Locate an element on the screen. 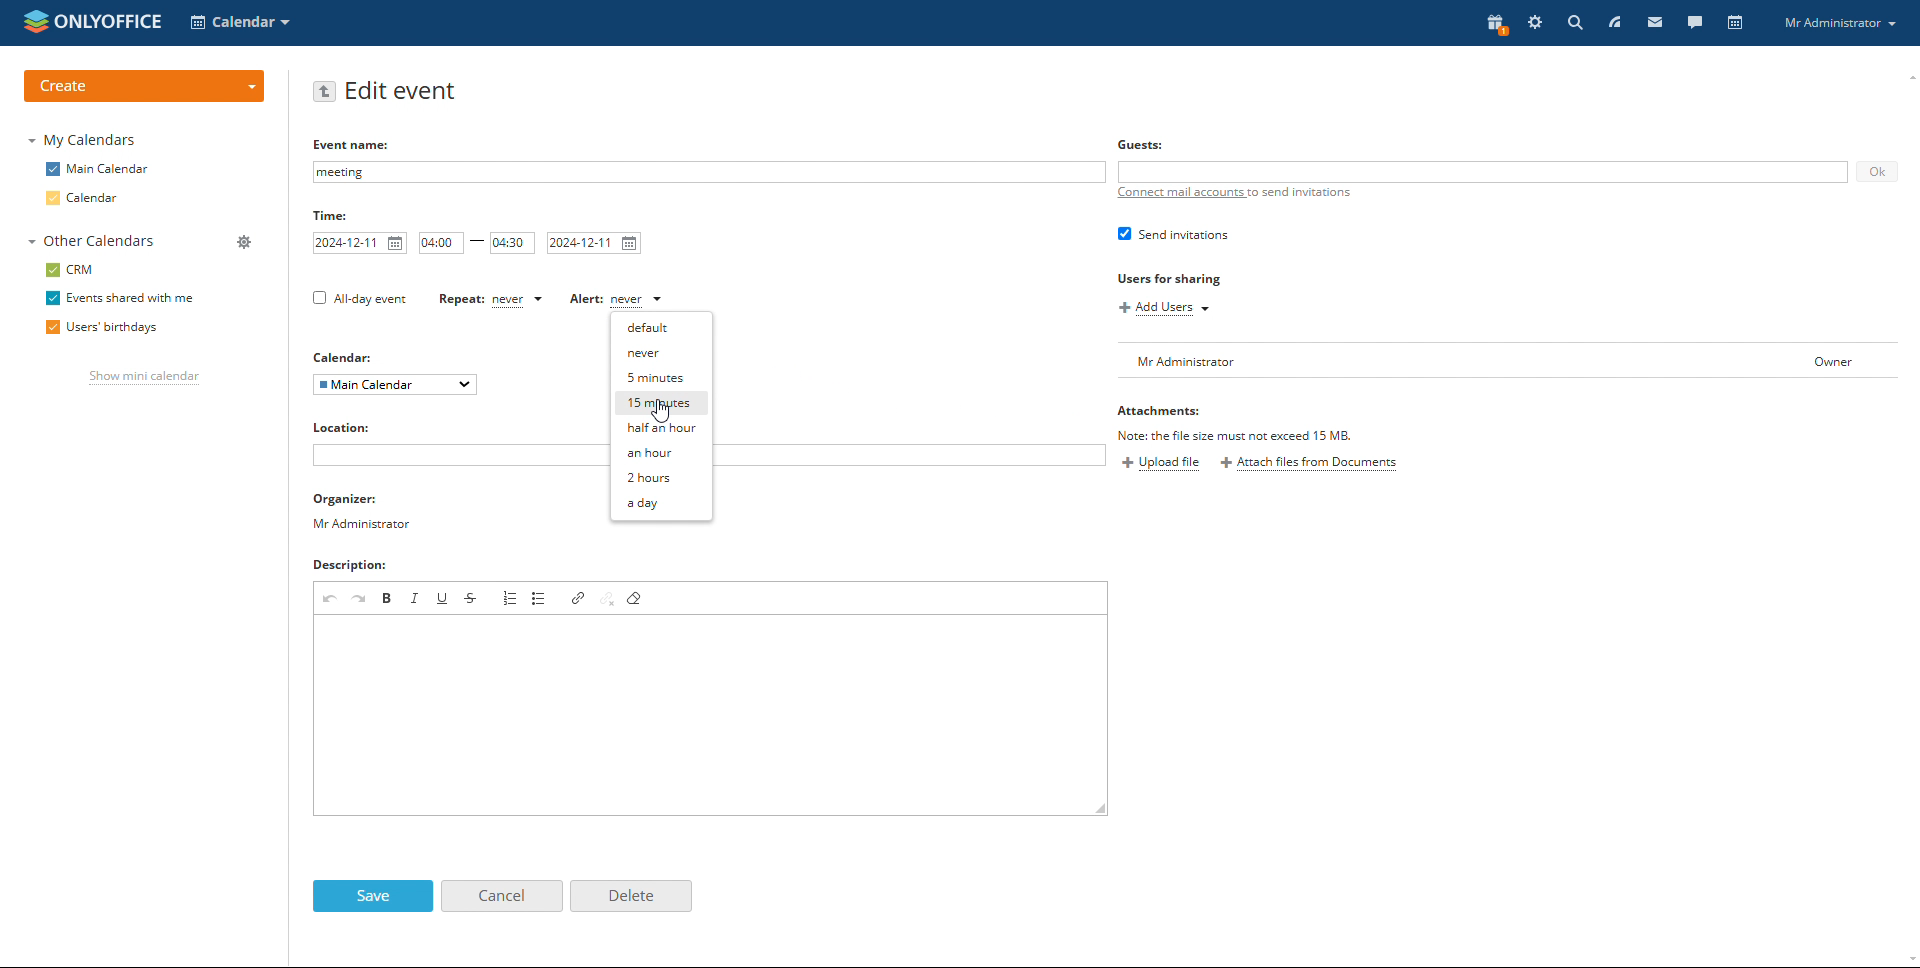  an hour is located at coordinates (663, 453).